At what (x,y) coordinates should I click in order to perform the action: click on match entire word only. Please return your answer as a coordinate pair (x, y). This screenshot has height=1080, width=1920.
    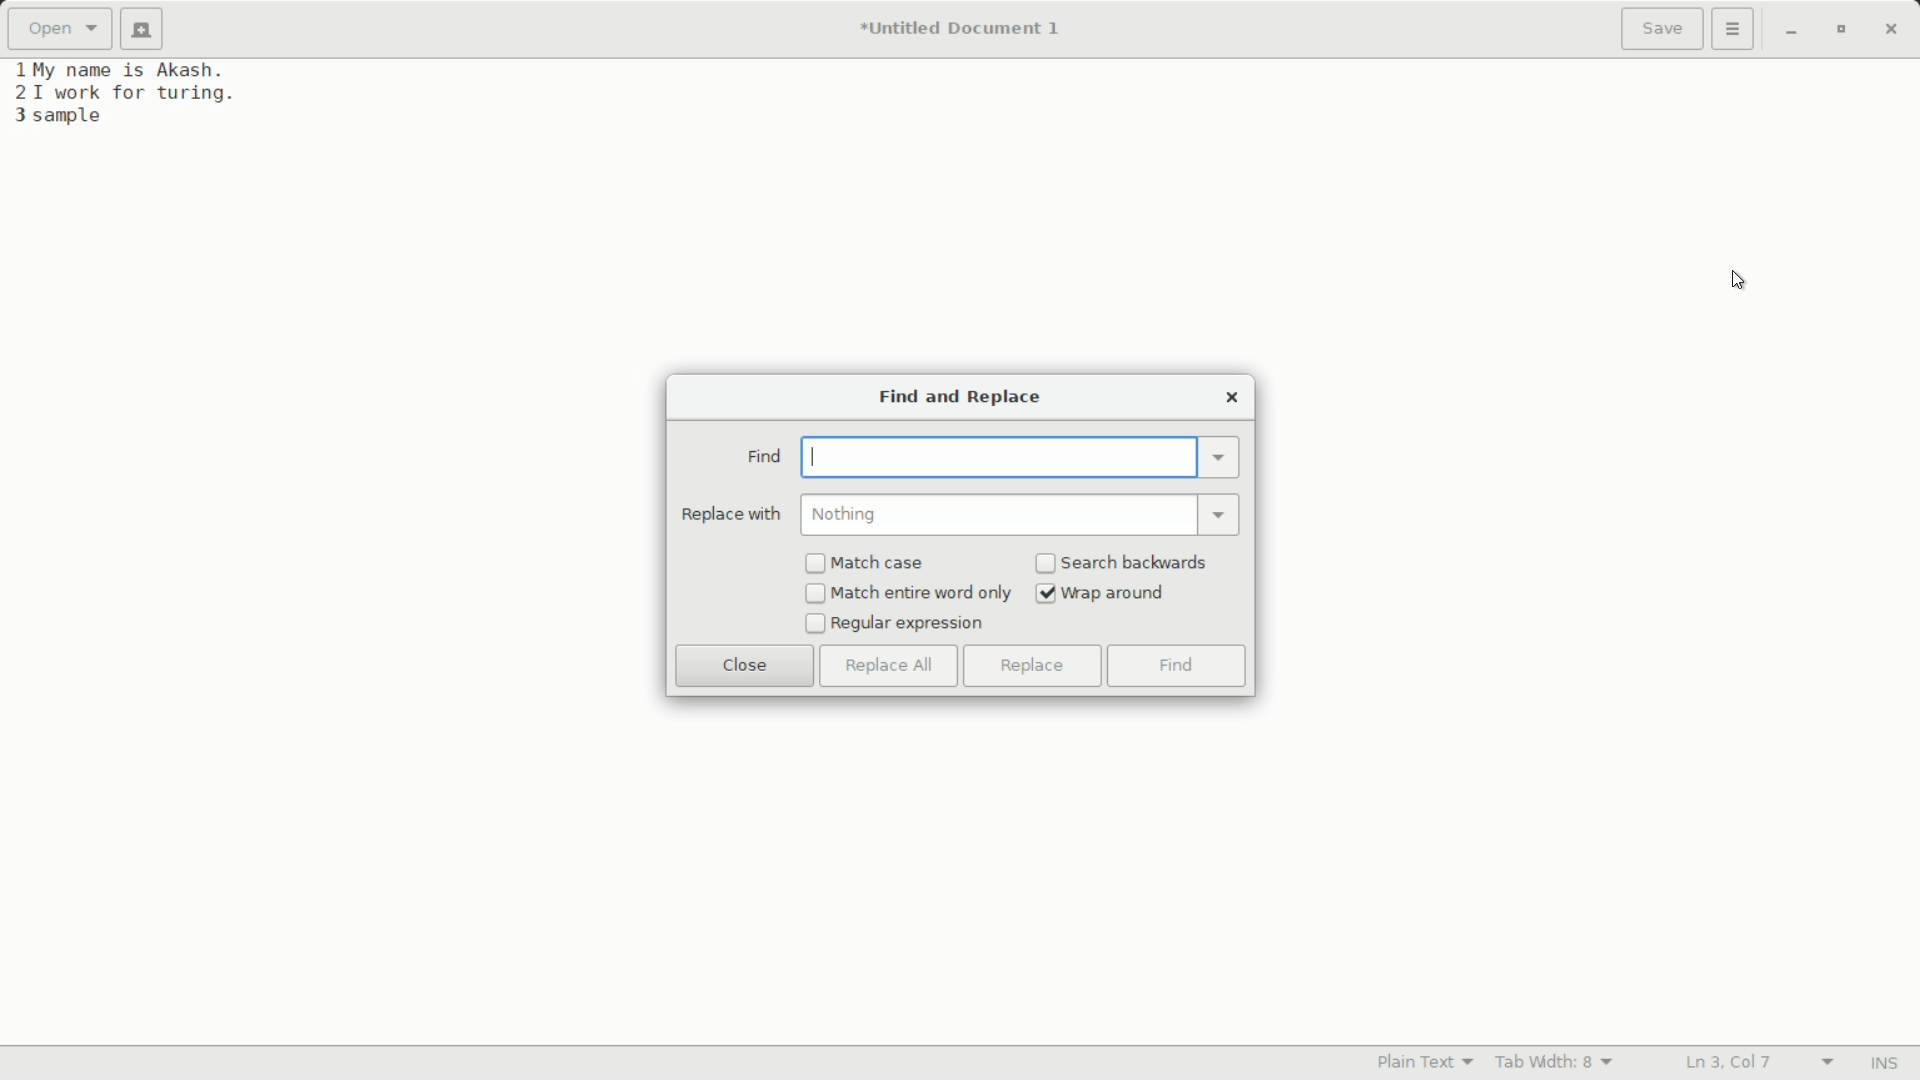
    Looking at the image, I should click on (922, 593).